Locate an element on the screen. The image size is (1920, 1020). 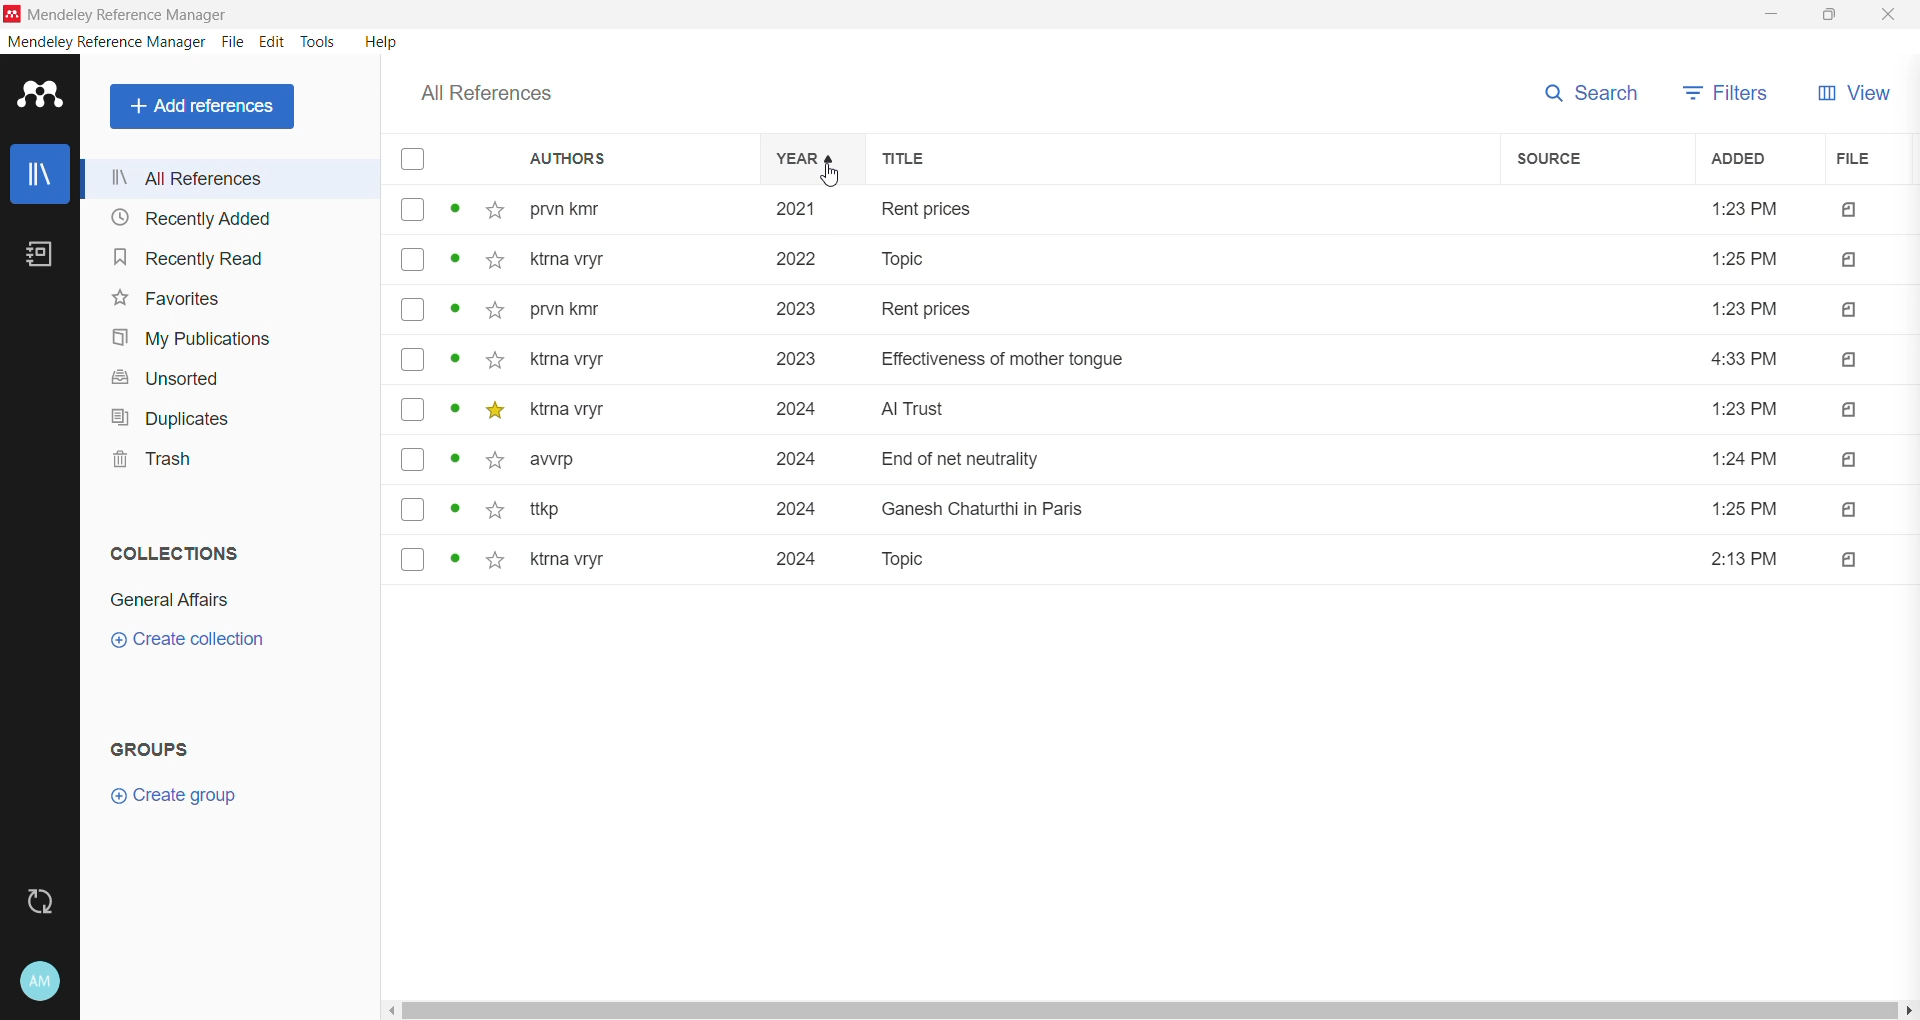
Application Logo is located at coordinates (41, 93).